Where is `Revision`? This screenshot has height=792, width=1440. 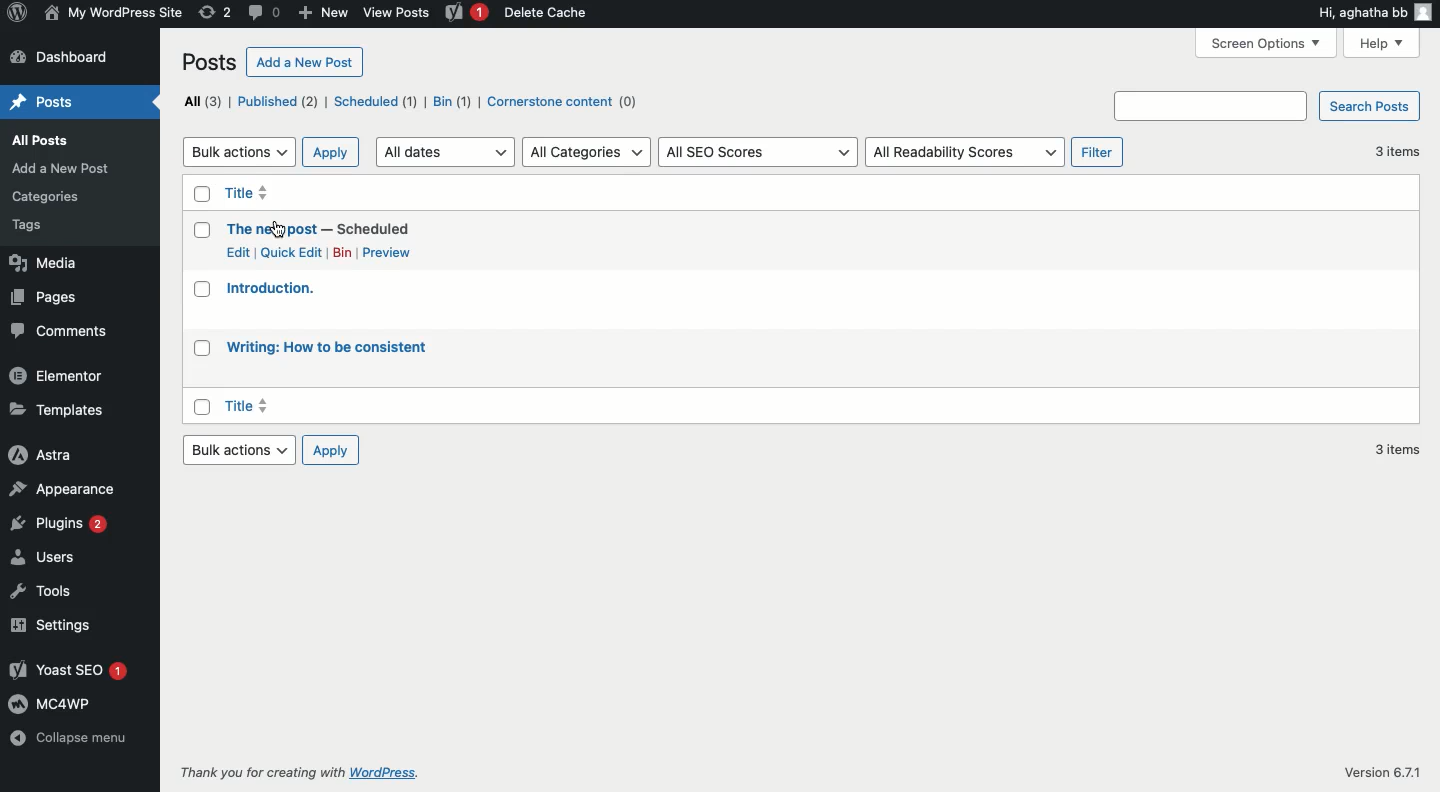 Revision is located at coordinates (213, 14).